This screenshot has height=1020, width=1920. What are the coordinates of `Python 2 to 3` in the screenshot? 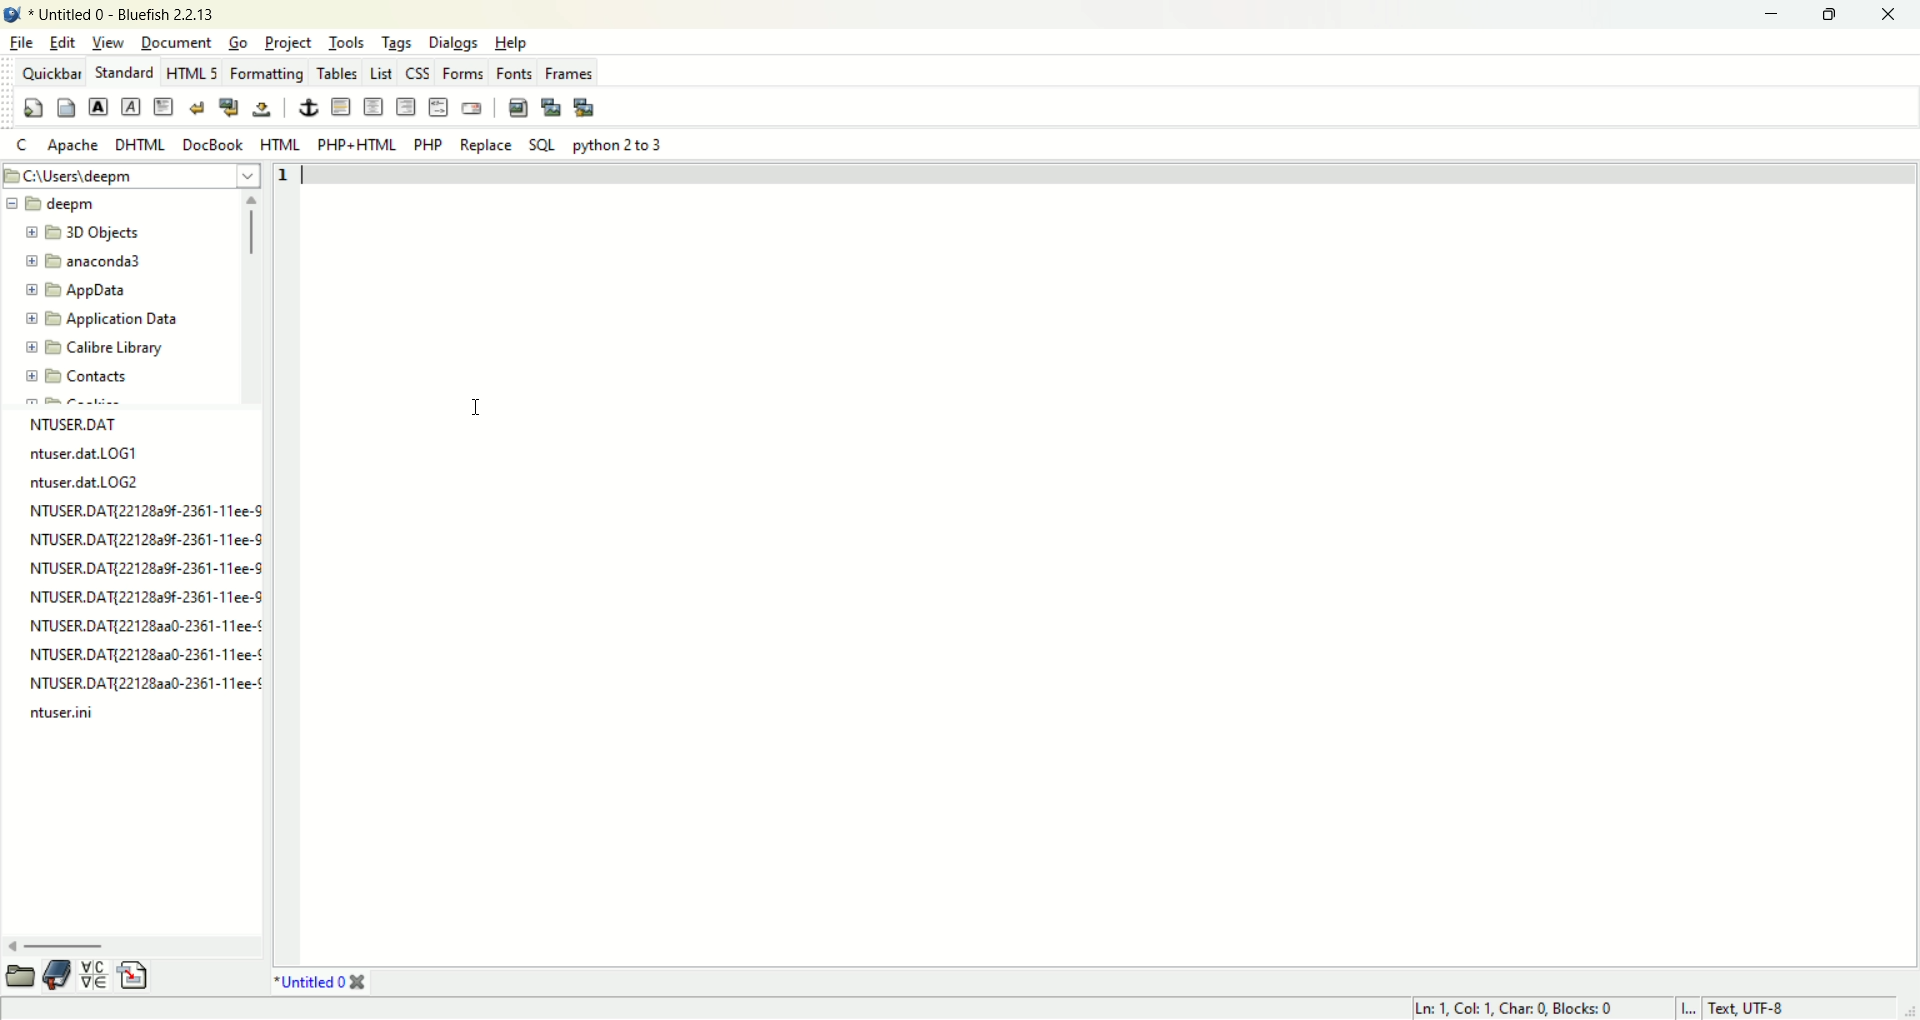 It's located at (618, 146).